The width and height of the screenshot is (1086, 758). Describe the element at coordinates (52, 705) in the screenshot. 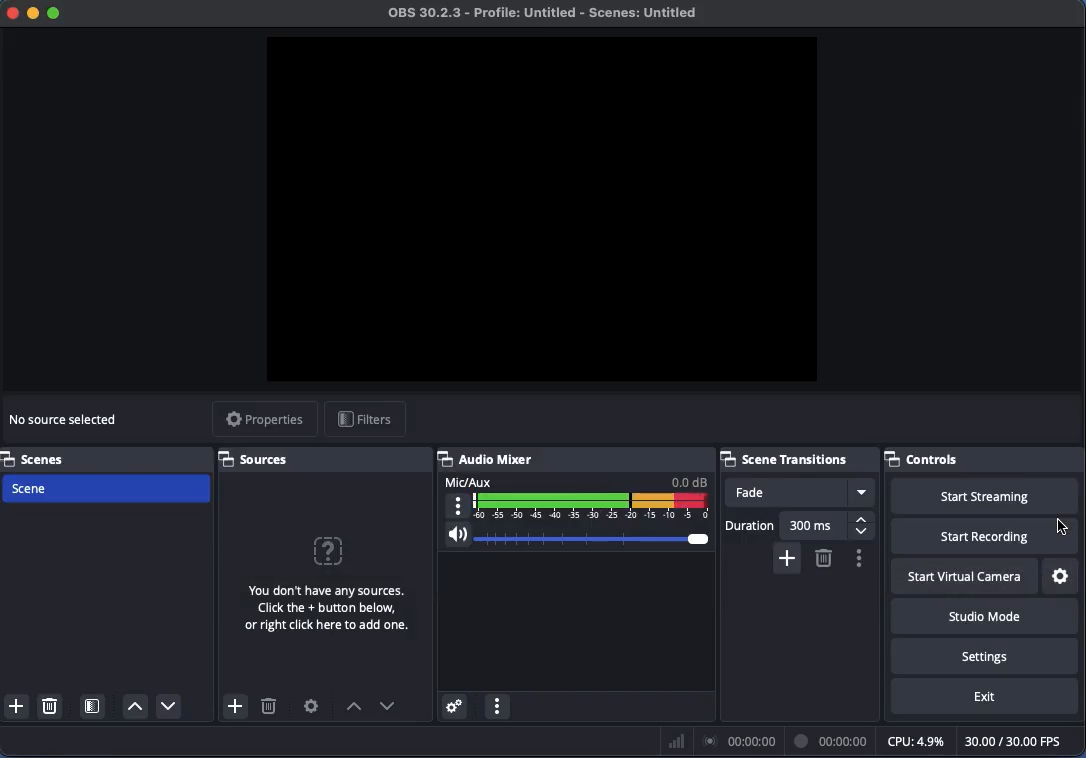

I see `Delete` at that location.